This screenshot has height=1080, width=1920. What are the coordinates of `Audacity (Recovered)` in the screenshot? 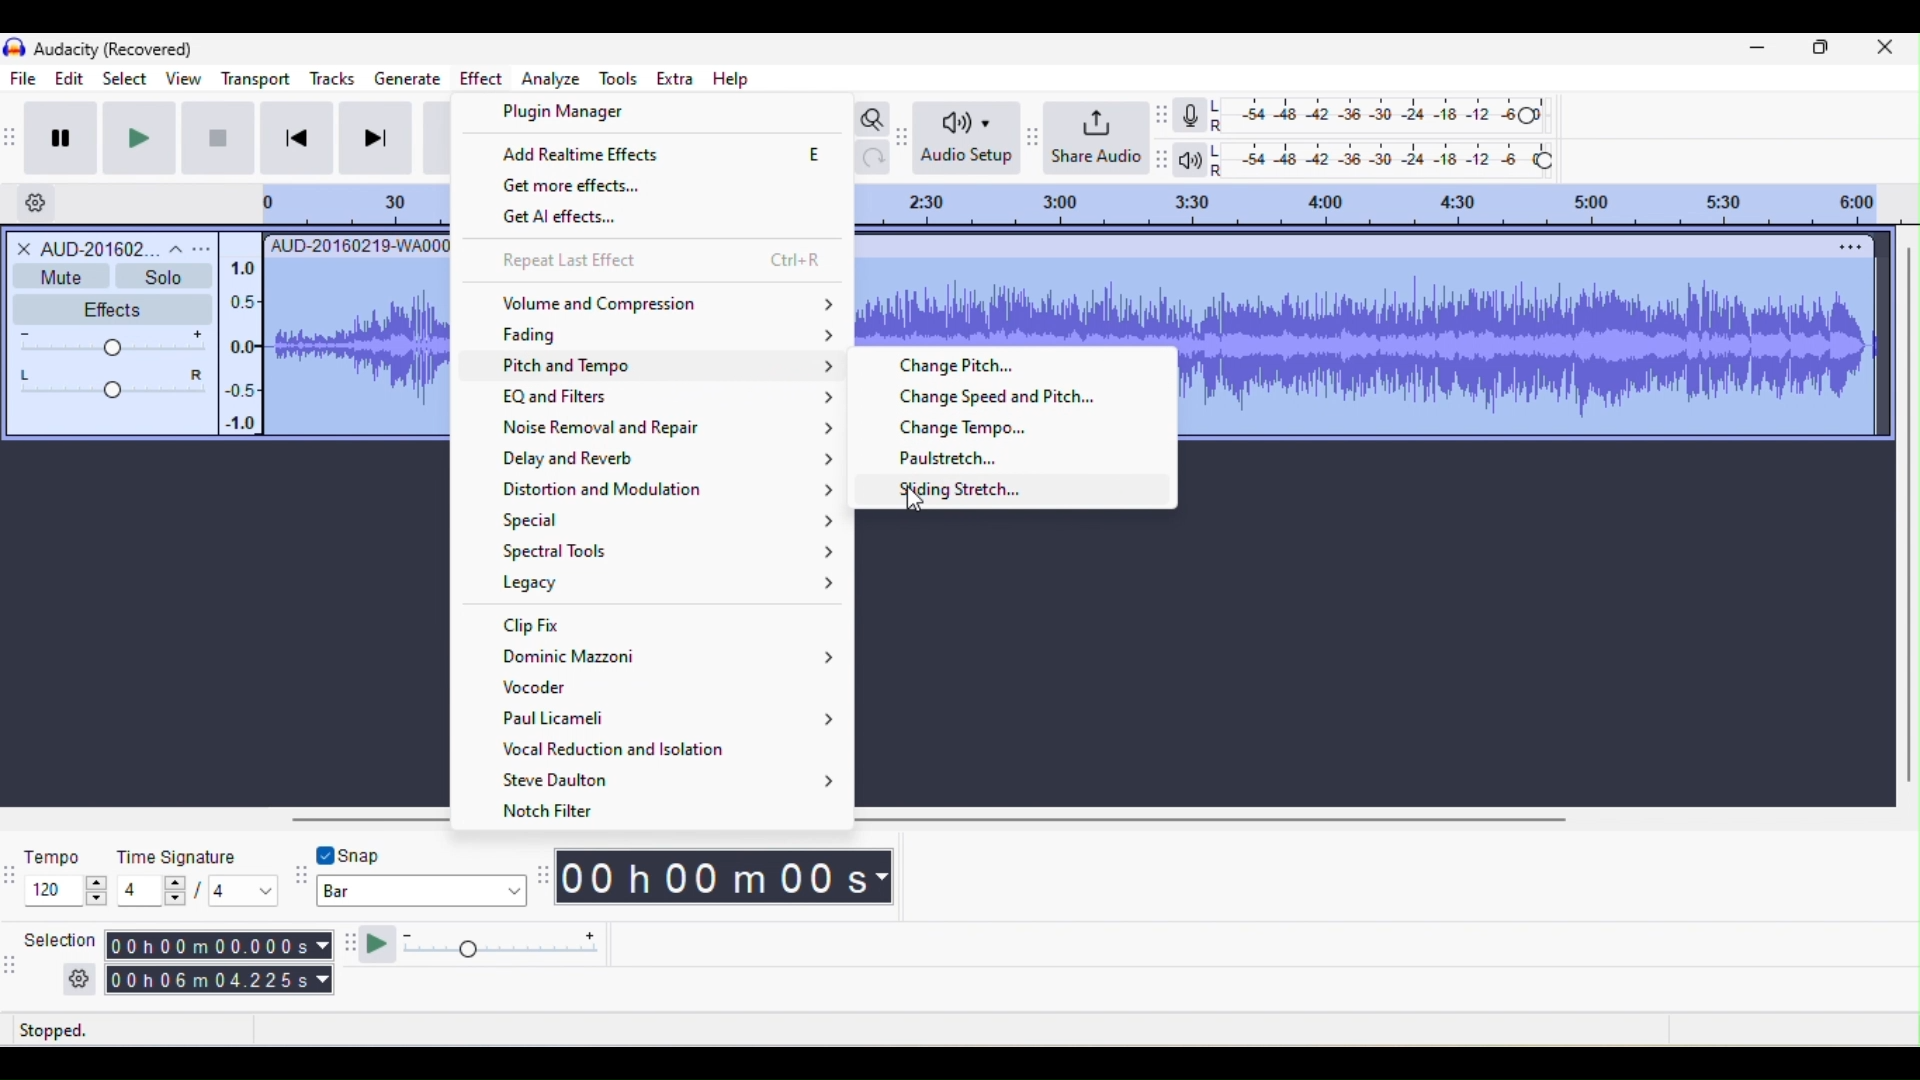 It's located at (113, 49).